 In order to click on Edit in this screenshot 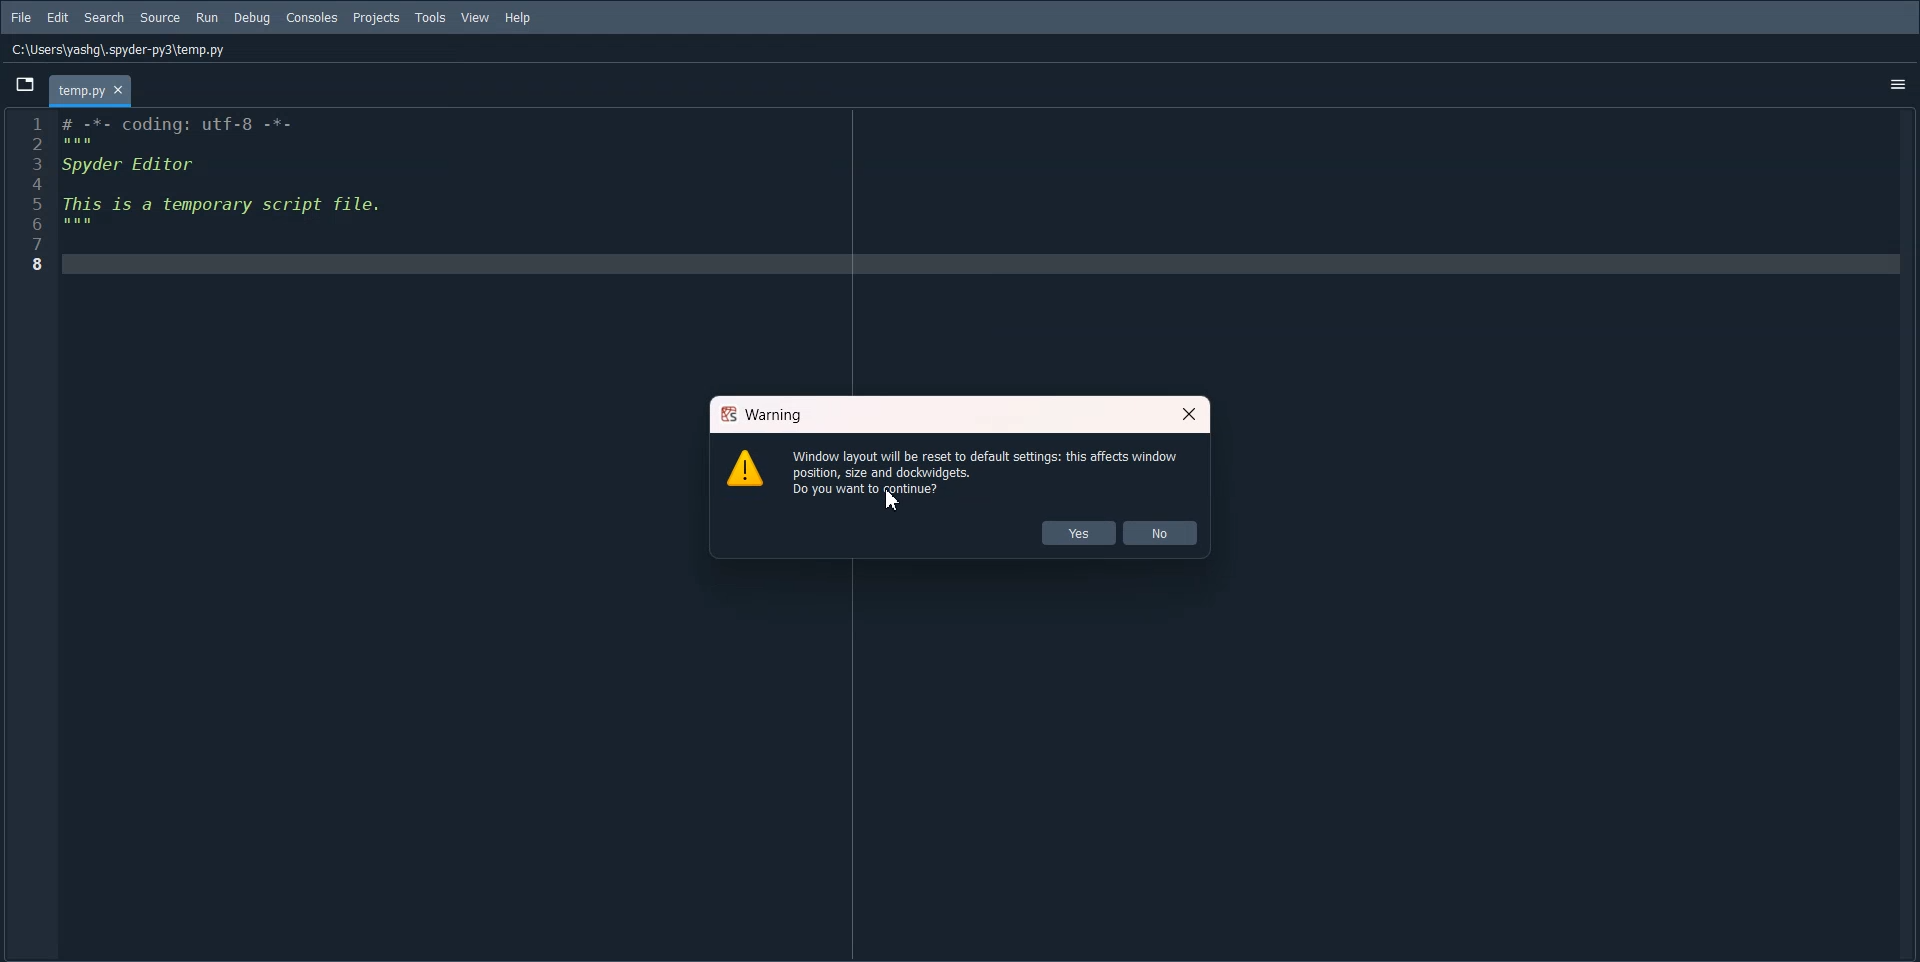, I will do `click(58, 17)`.